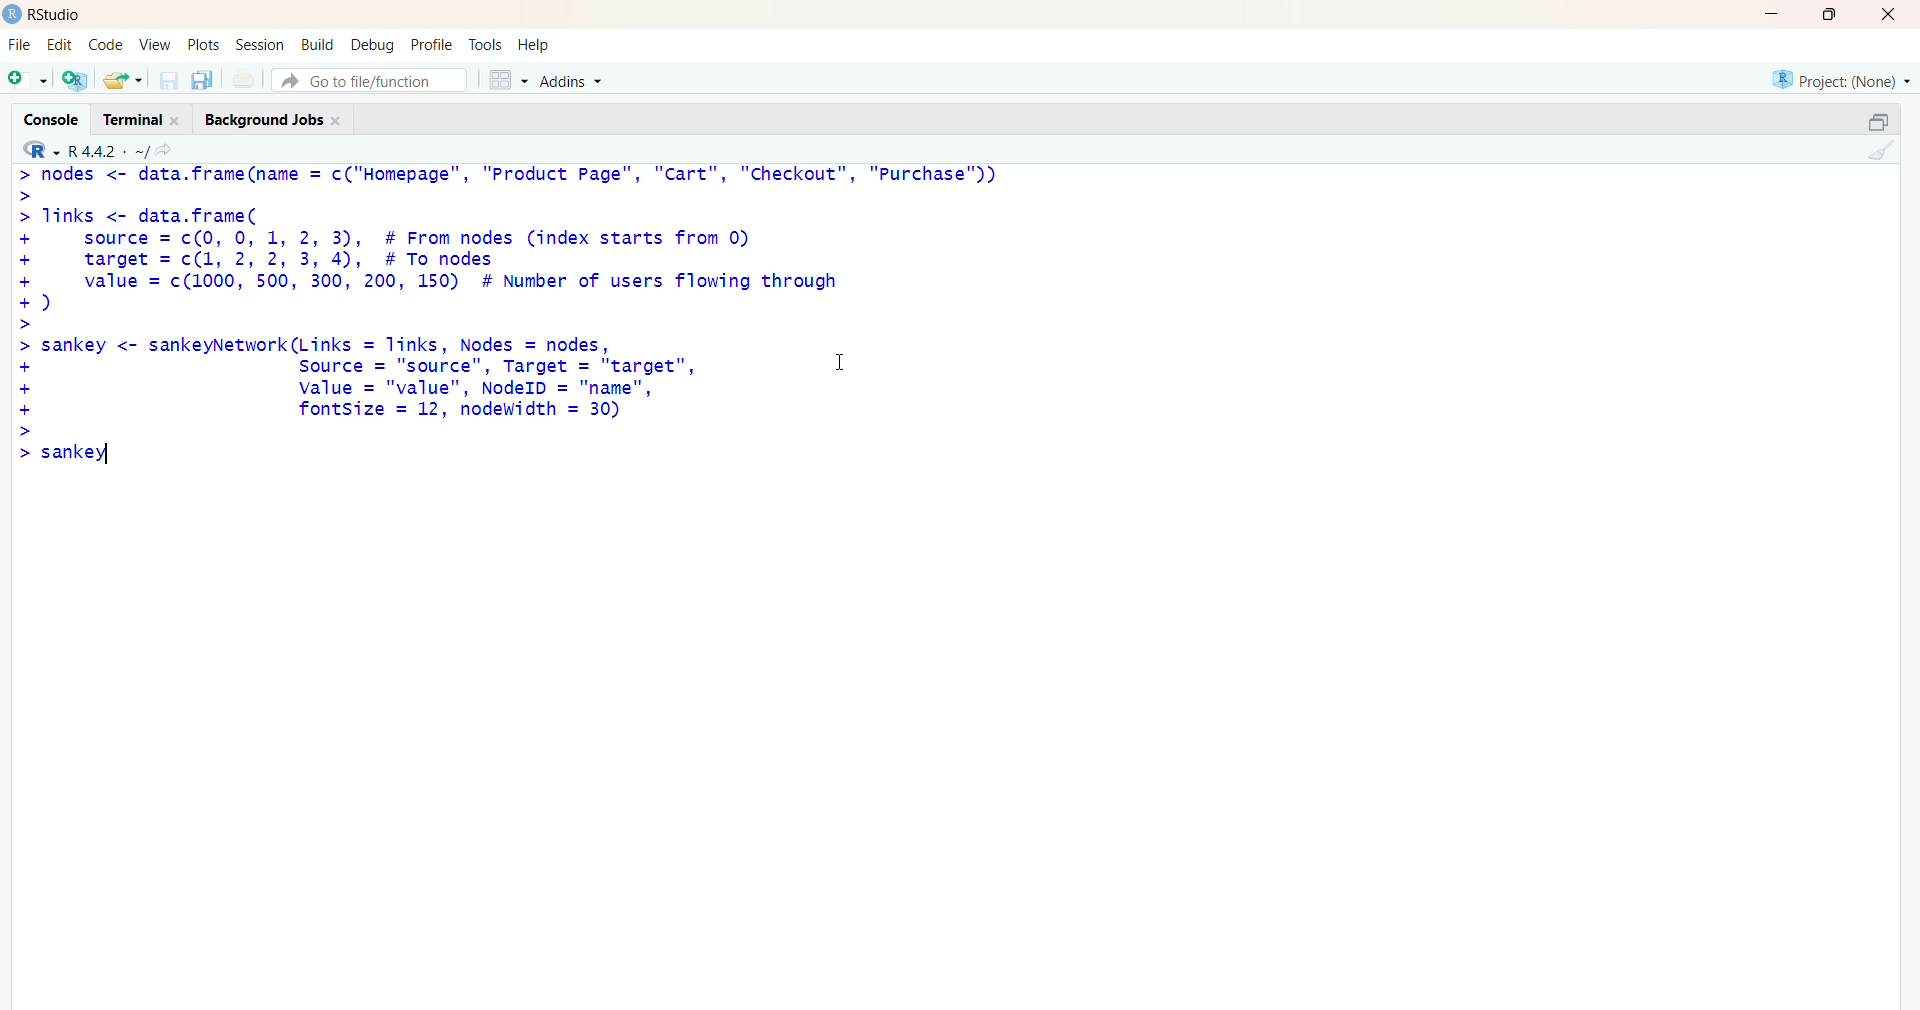 Image resolution: width=1920 pixels, height=1010 pixels. What do you see at coordinates (166, 81) in the screenshot?
I see `save` at bounding box center [166, 81].